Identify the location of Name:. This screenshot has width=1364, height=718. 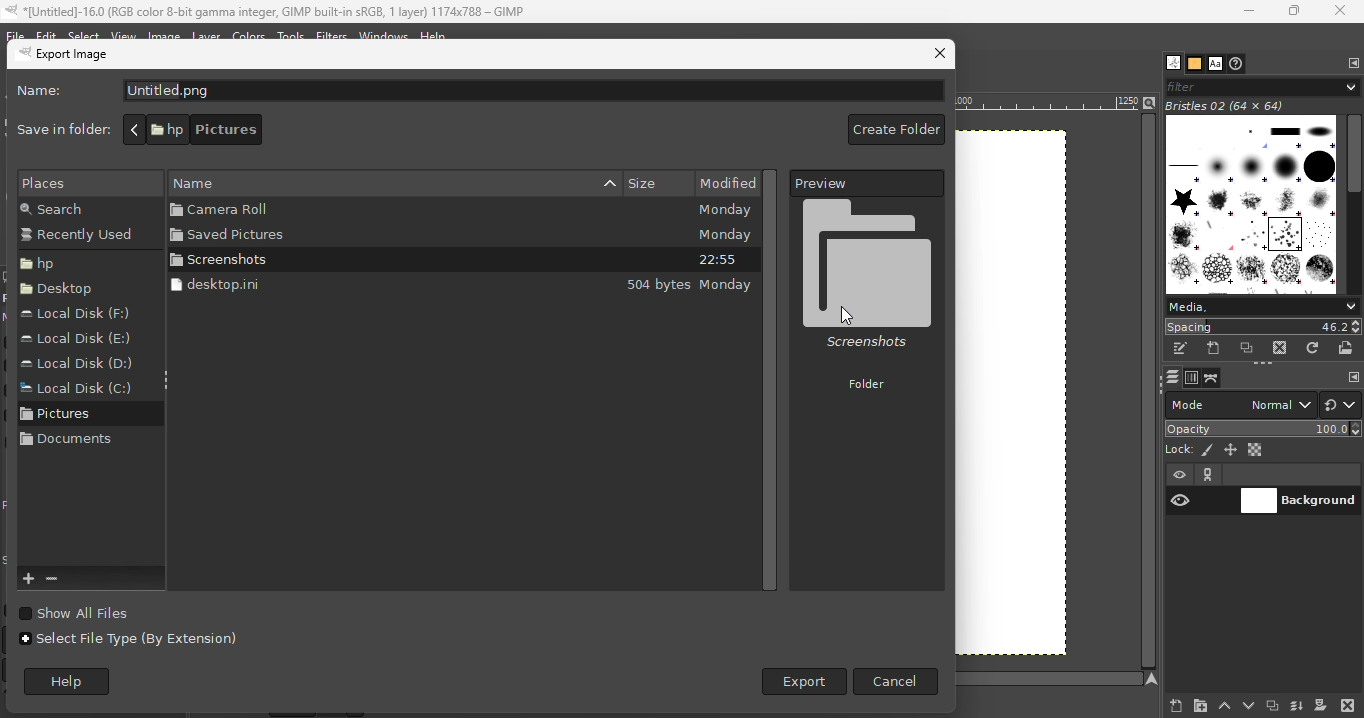
(46, 93).